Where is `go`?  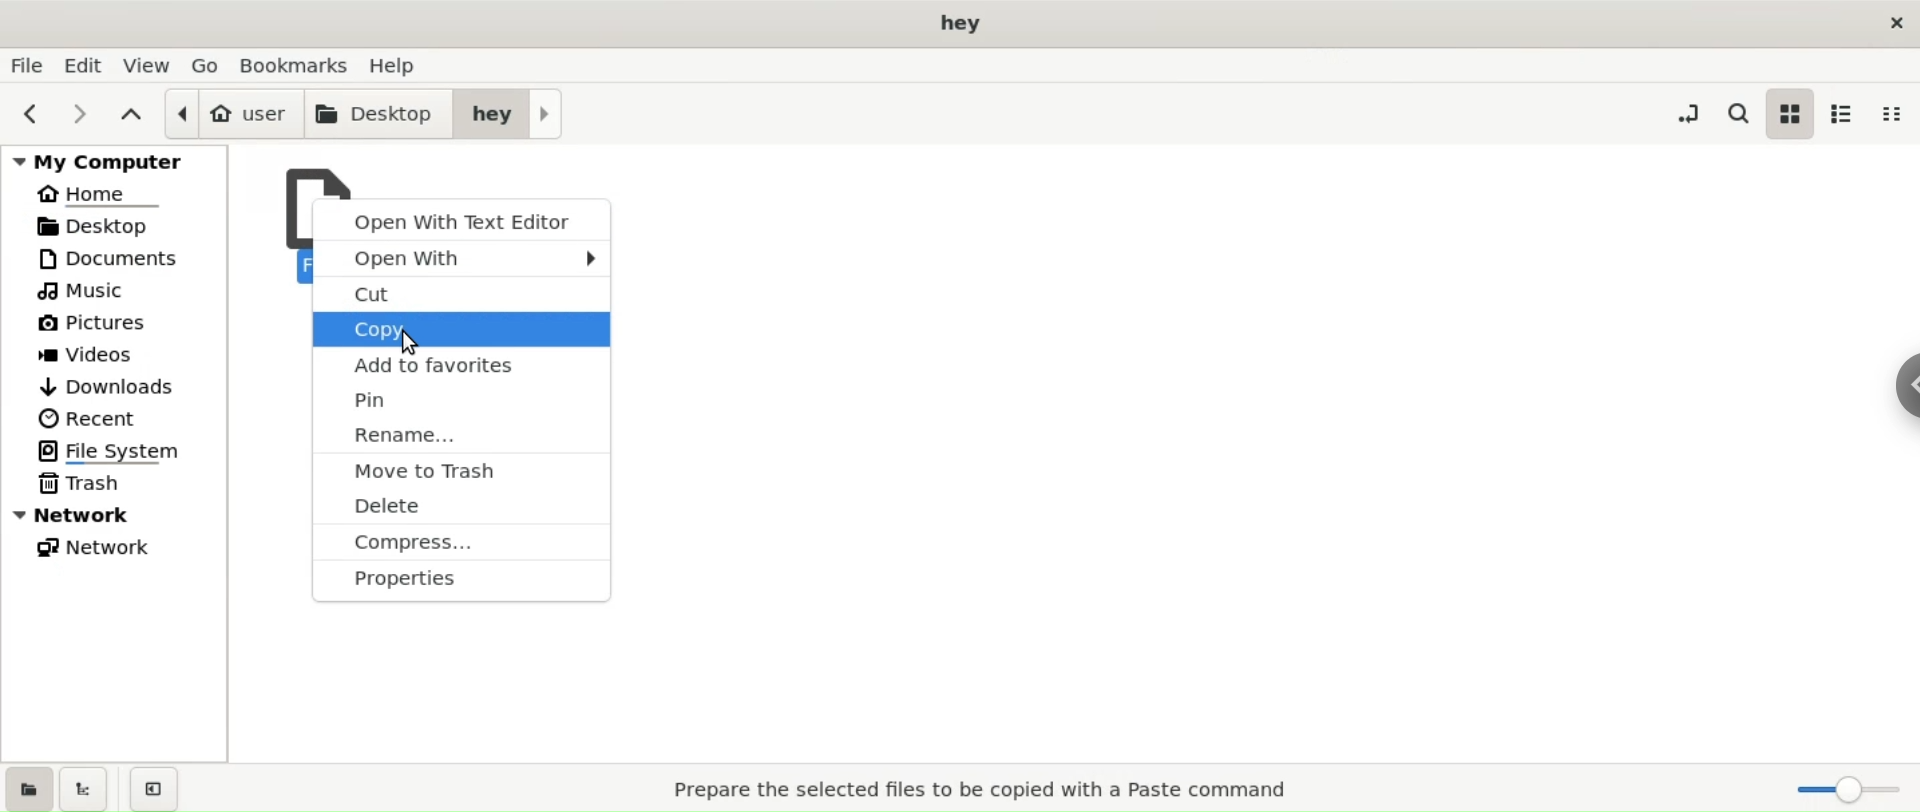
go is located at coordinates (208, 66).